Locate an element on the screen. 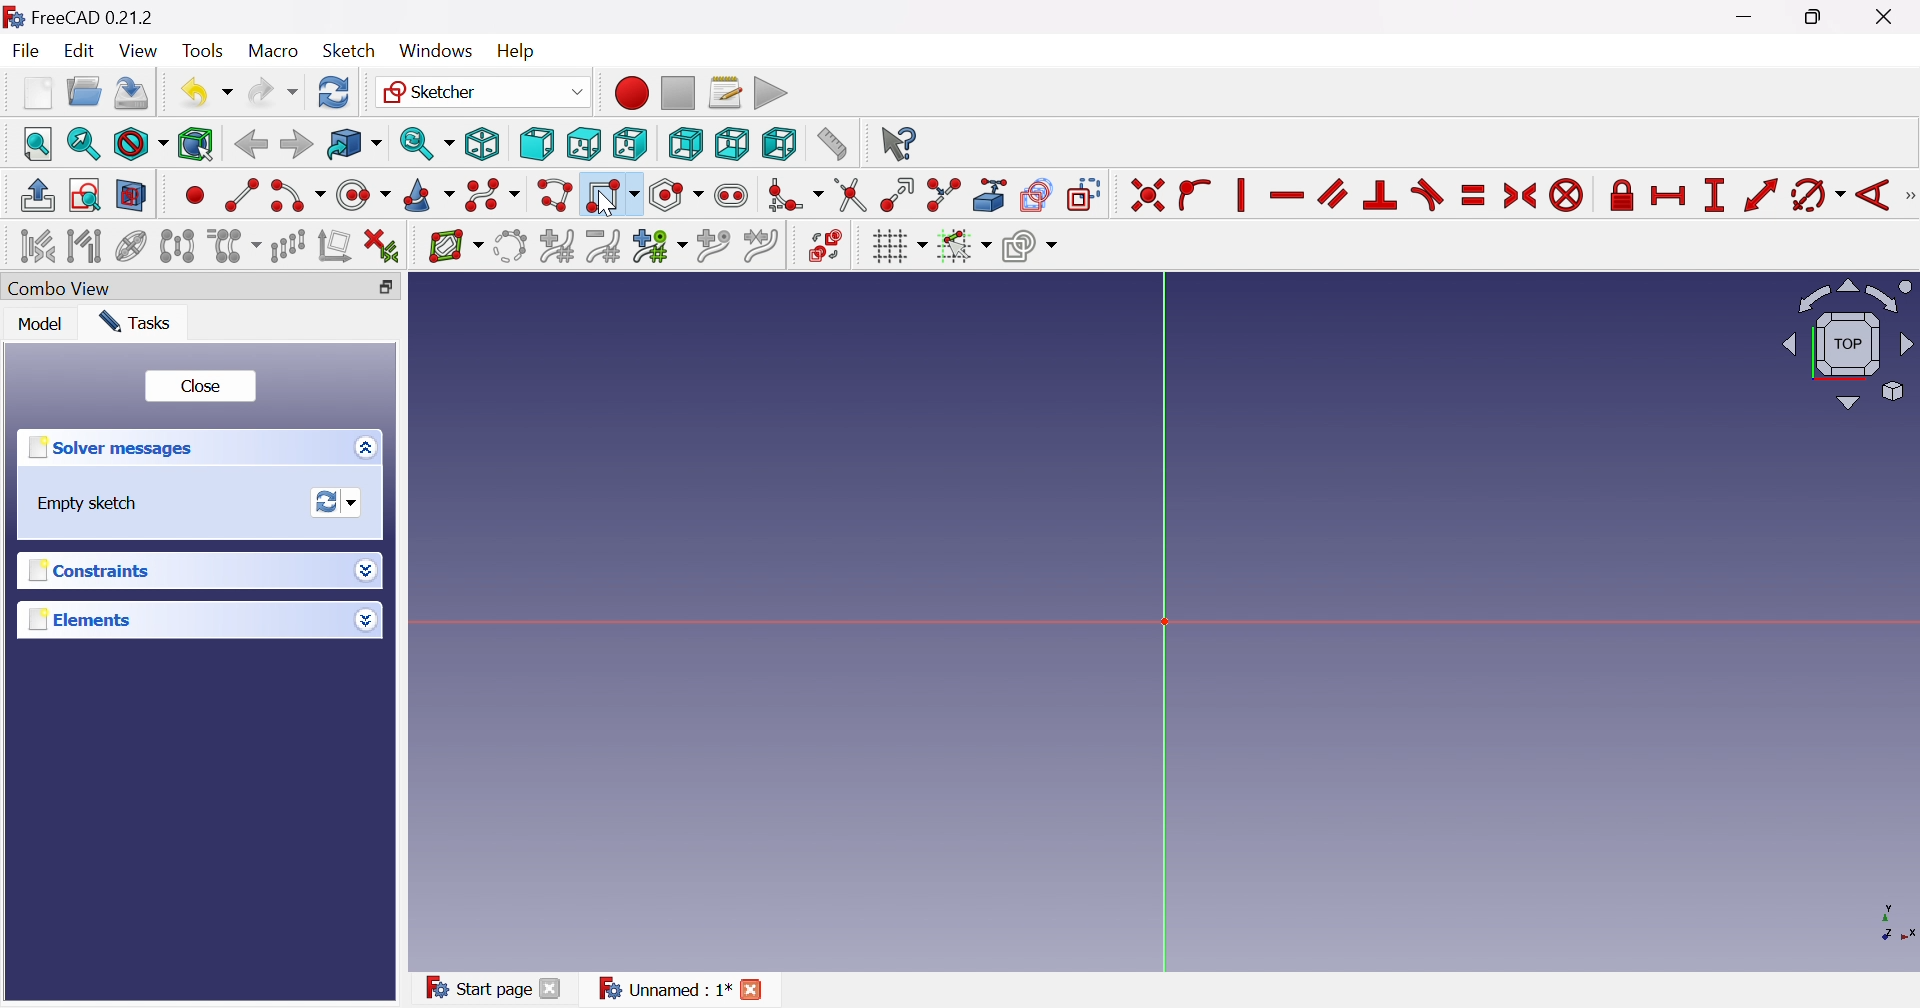  Bottom is located at coordinates (731, 144).